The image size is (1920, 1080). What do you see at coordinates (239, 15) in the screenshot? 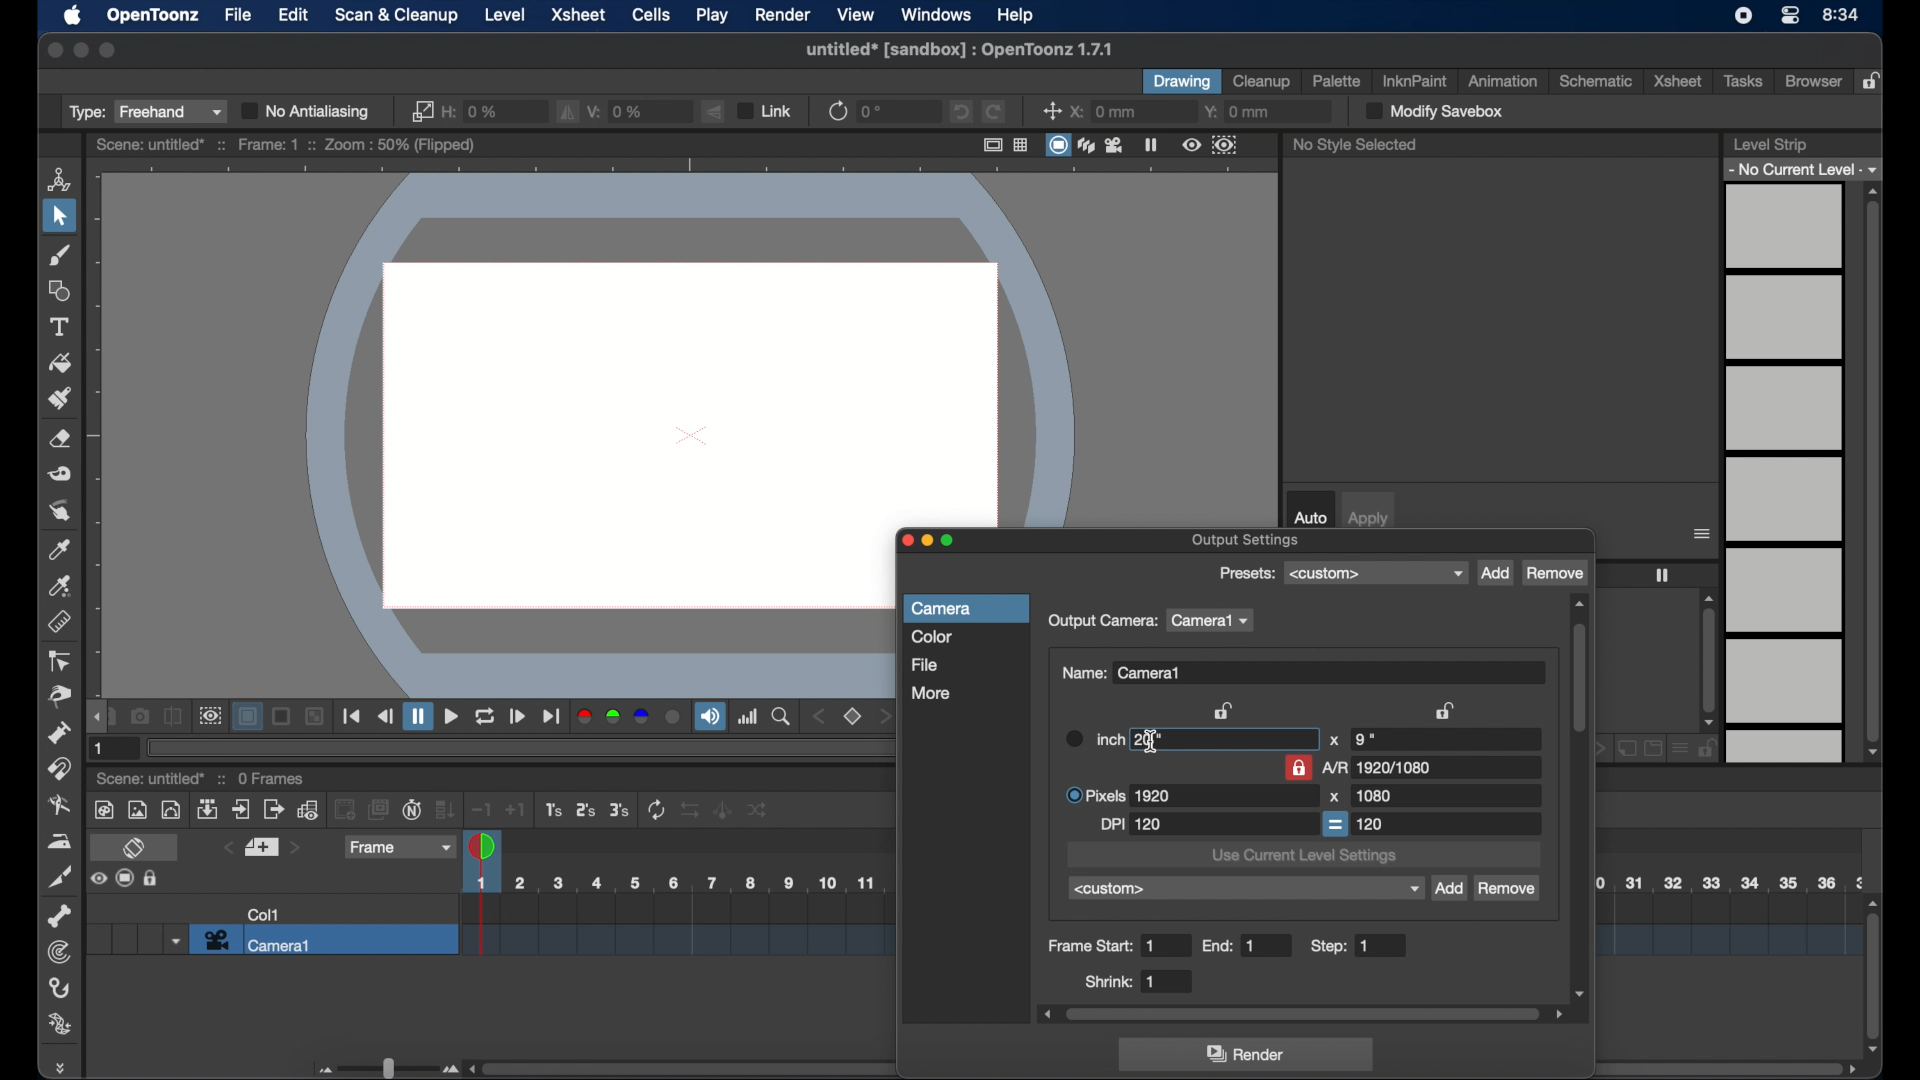
I see `file` at bounding box center [239, 15].